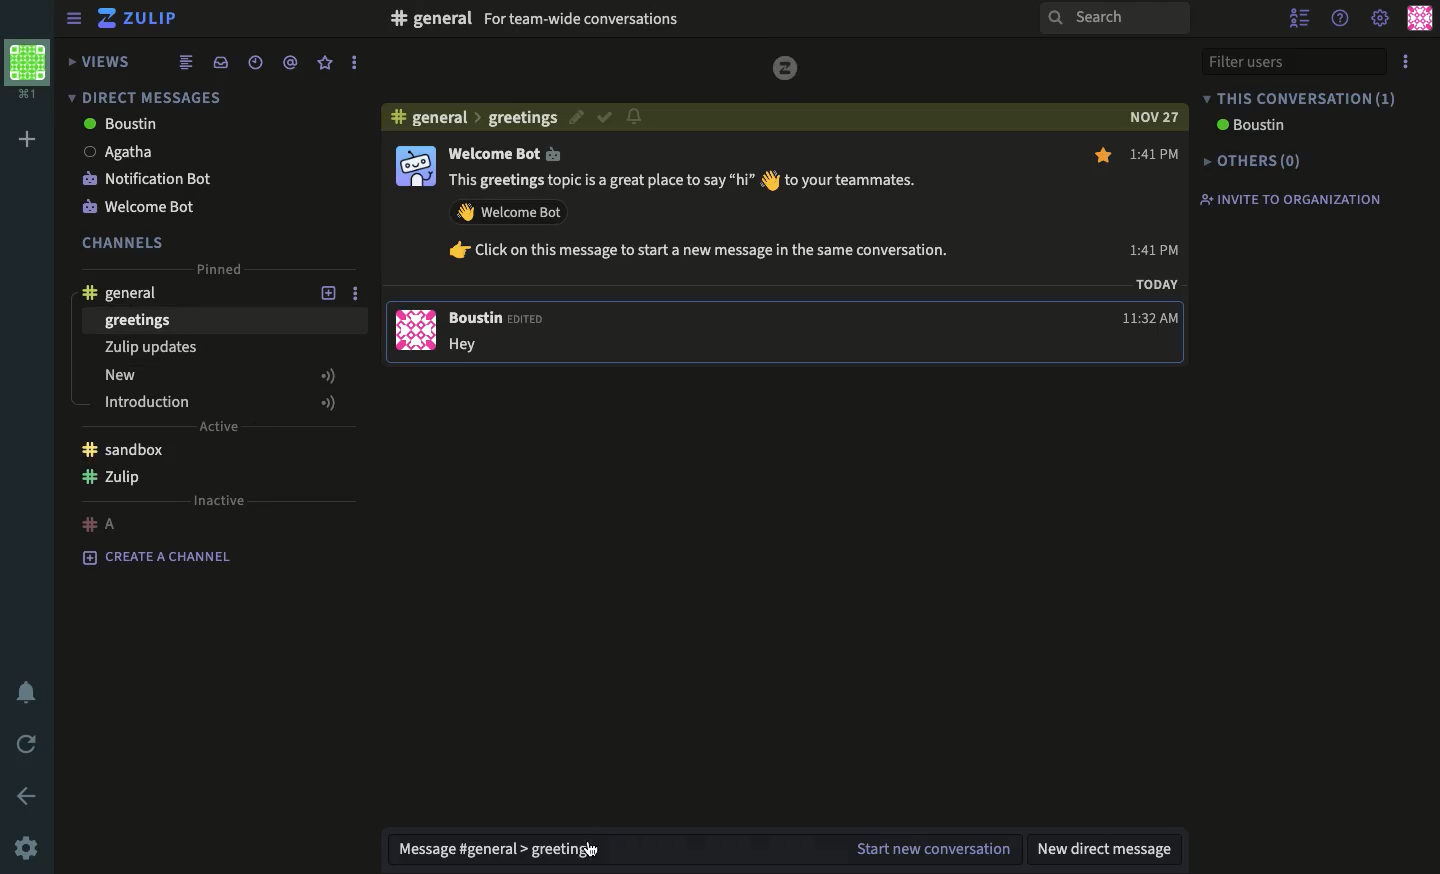 This screenshot has width=1440, height=874. Describe the element at coordinates (1153, 319) in the screenshot. I see `11:32 AM` at that location.